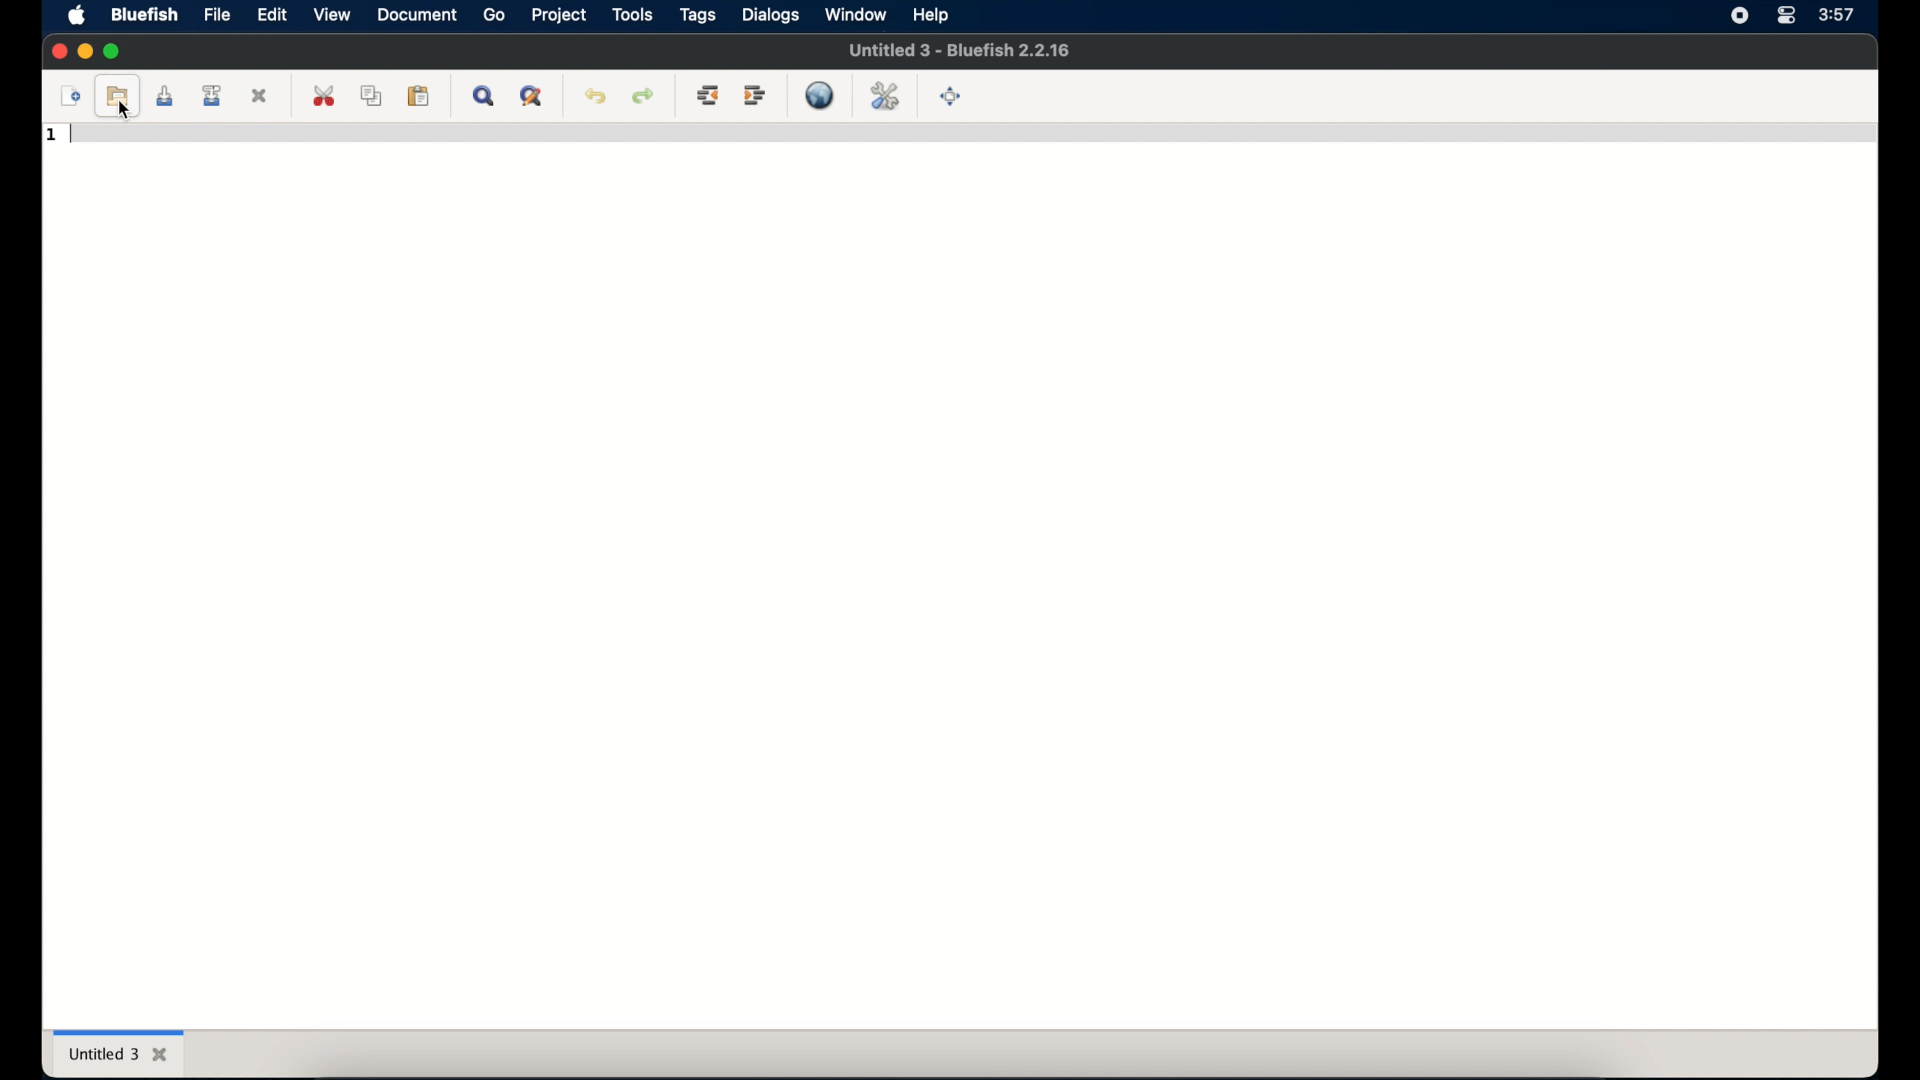  I want to click on maximize, so click(112, 50).